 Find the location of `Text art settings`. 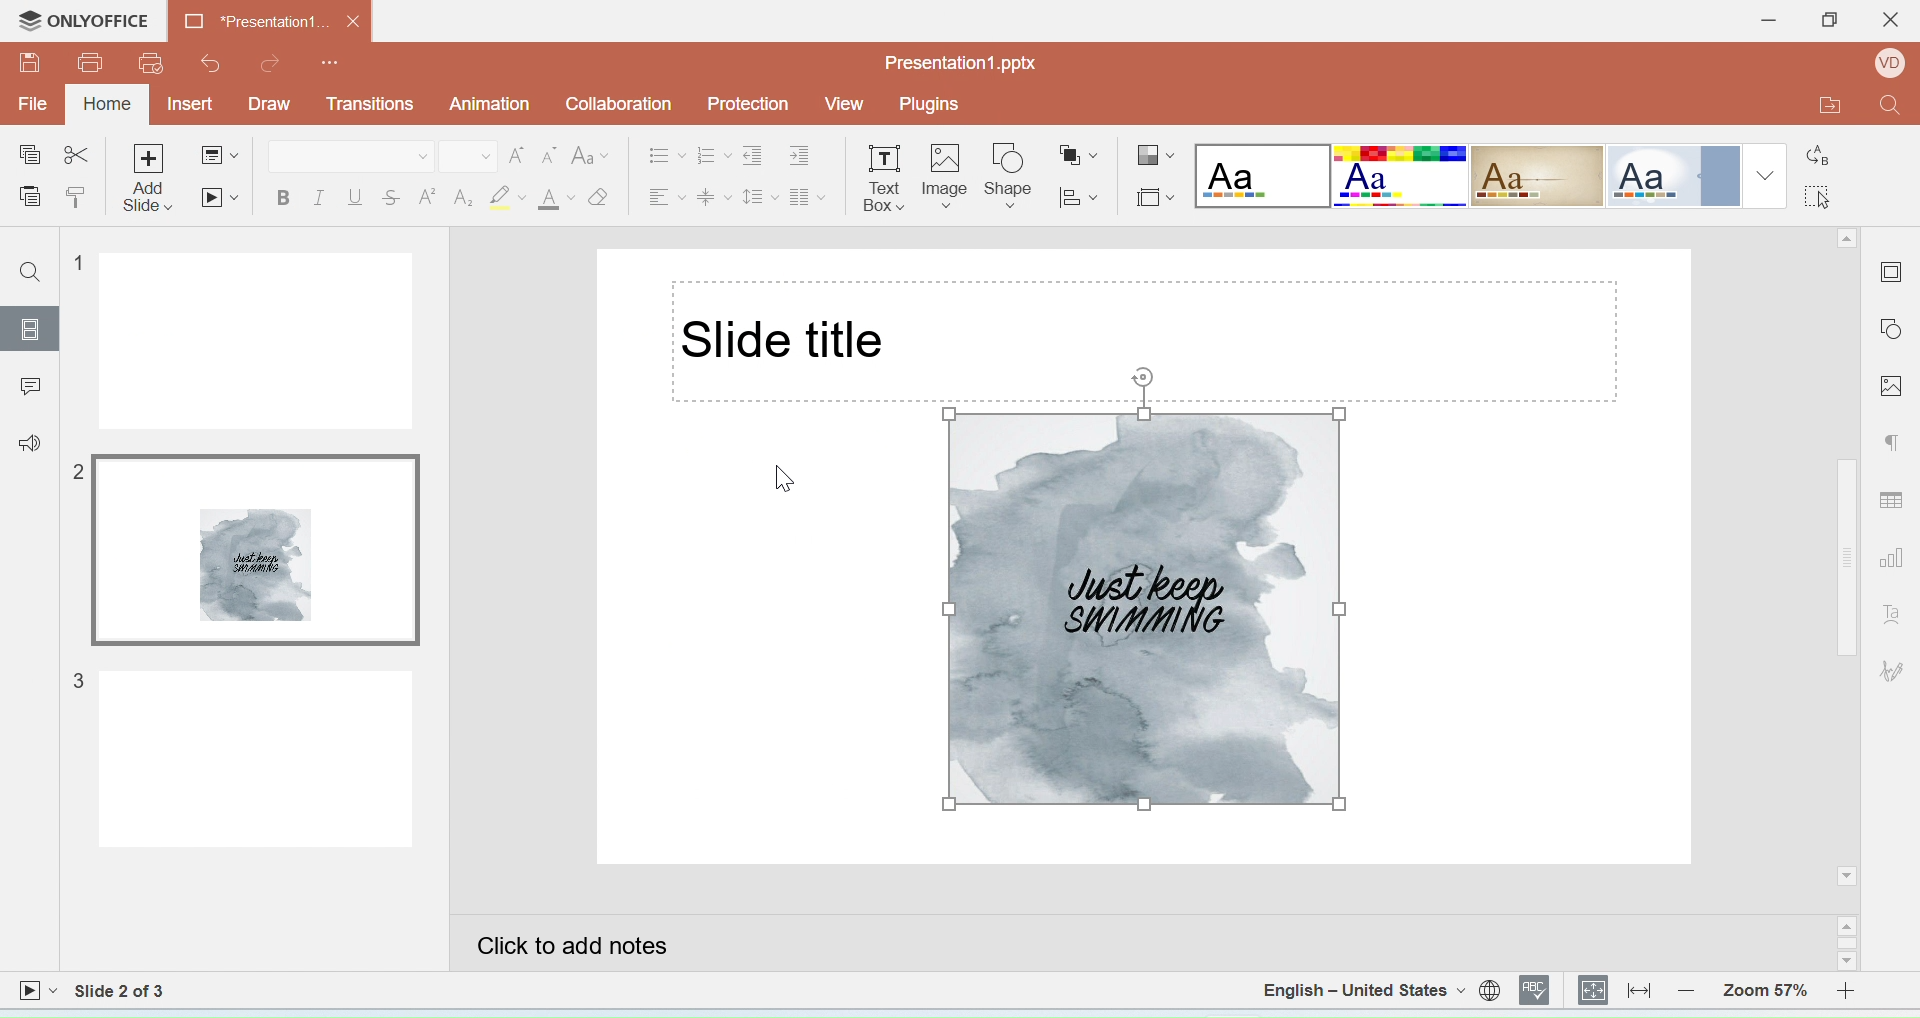

Text art settings is located at coordinates (1892, 613).